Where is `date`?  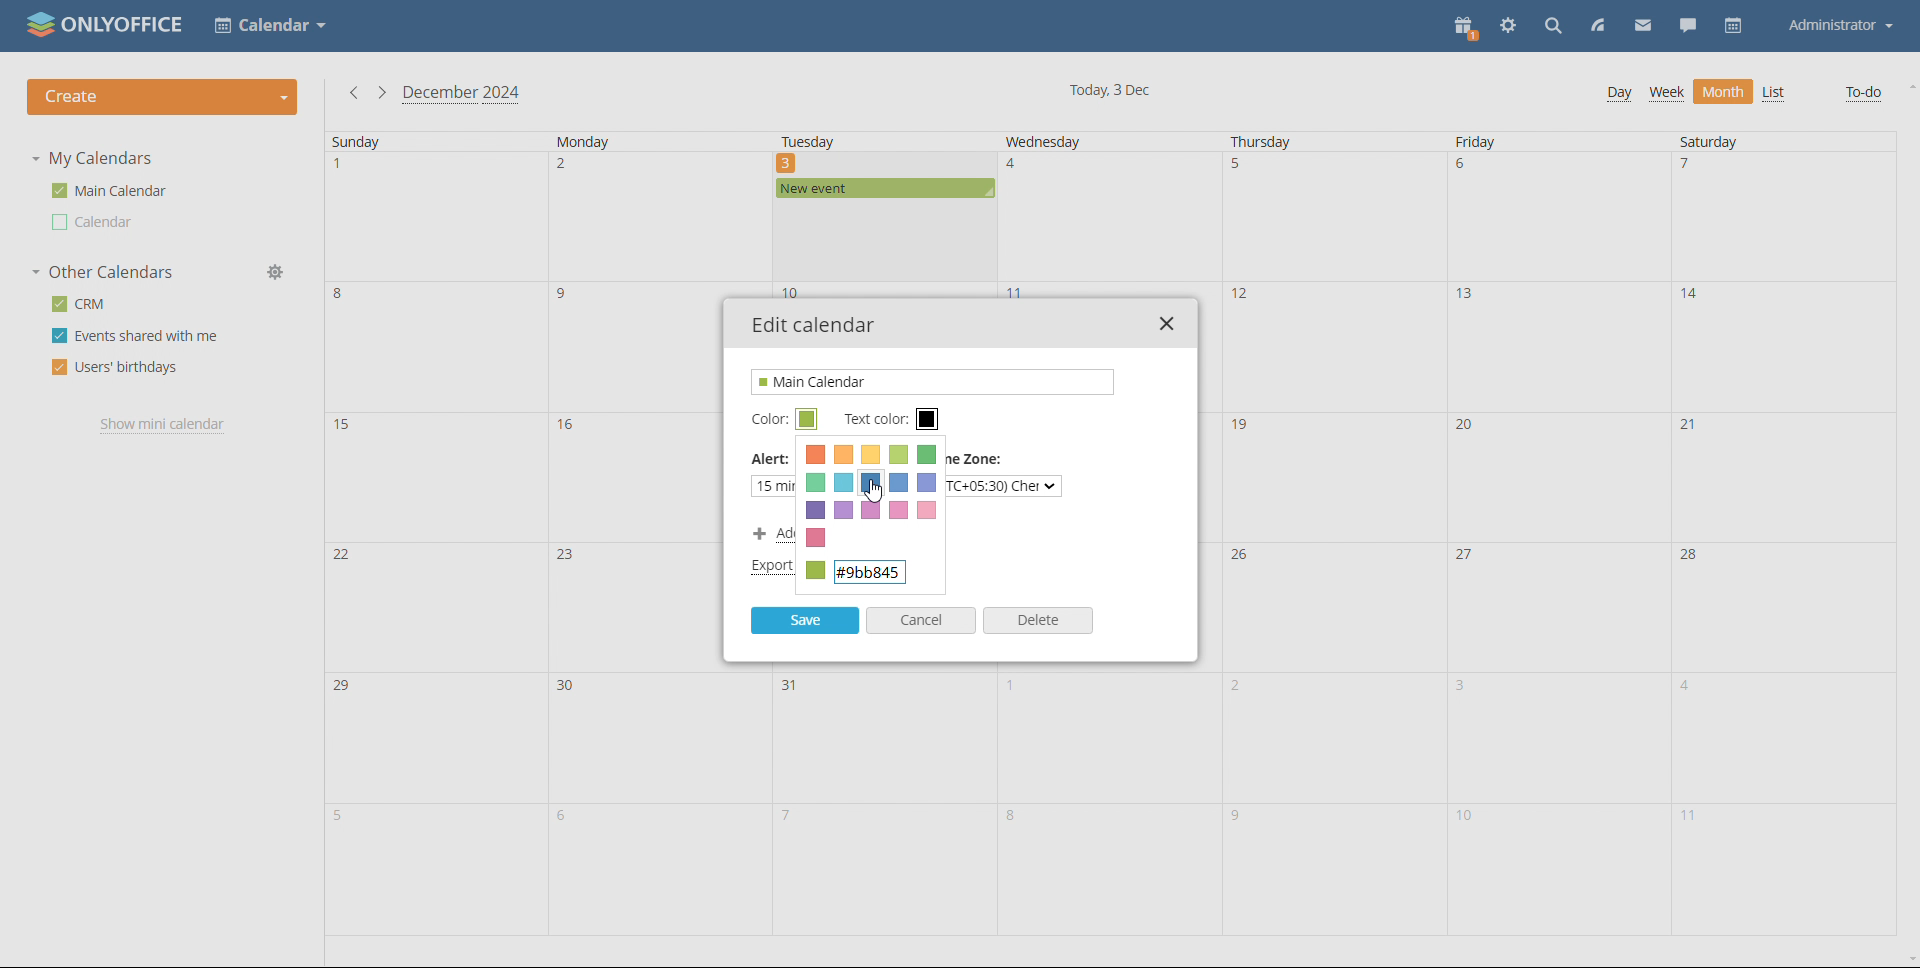
date is located at coordinates (1556, 738).